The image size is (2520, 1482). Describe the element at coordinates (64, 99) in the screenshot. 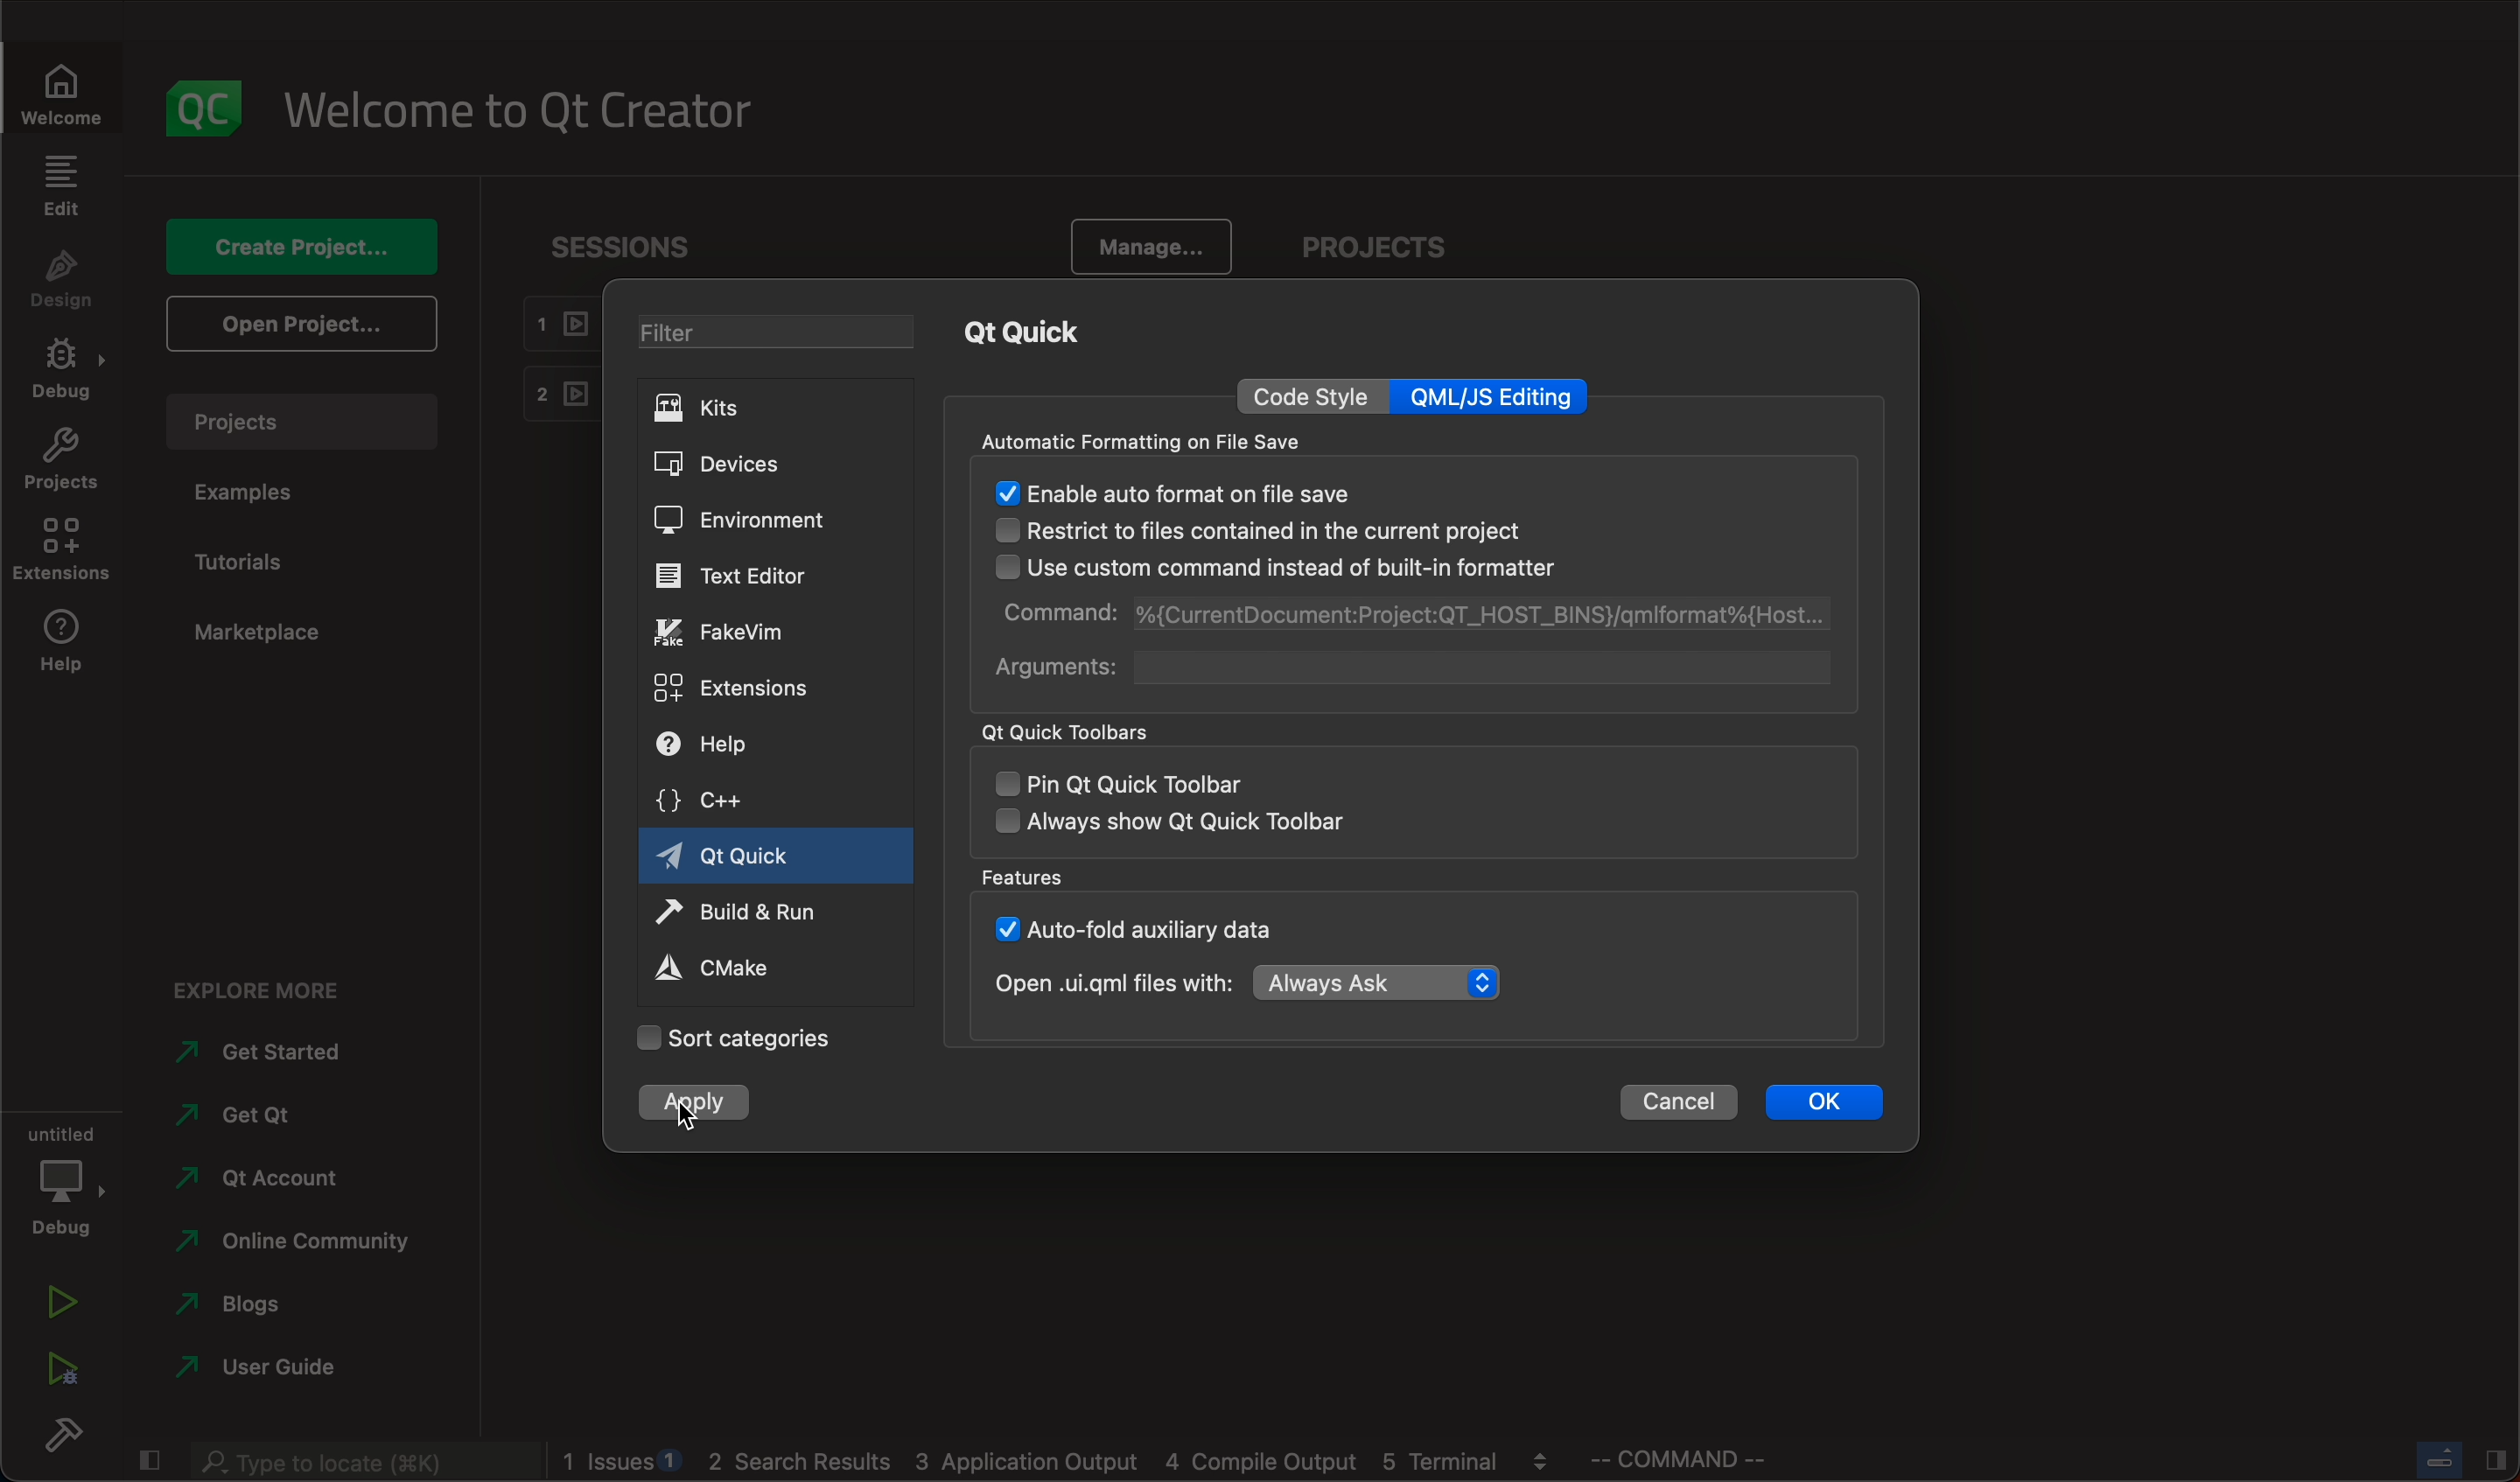

I see `WELCOME` at that location.